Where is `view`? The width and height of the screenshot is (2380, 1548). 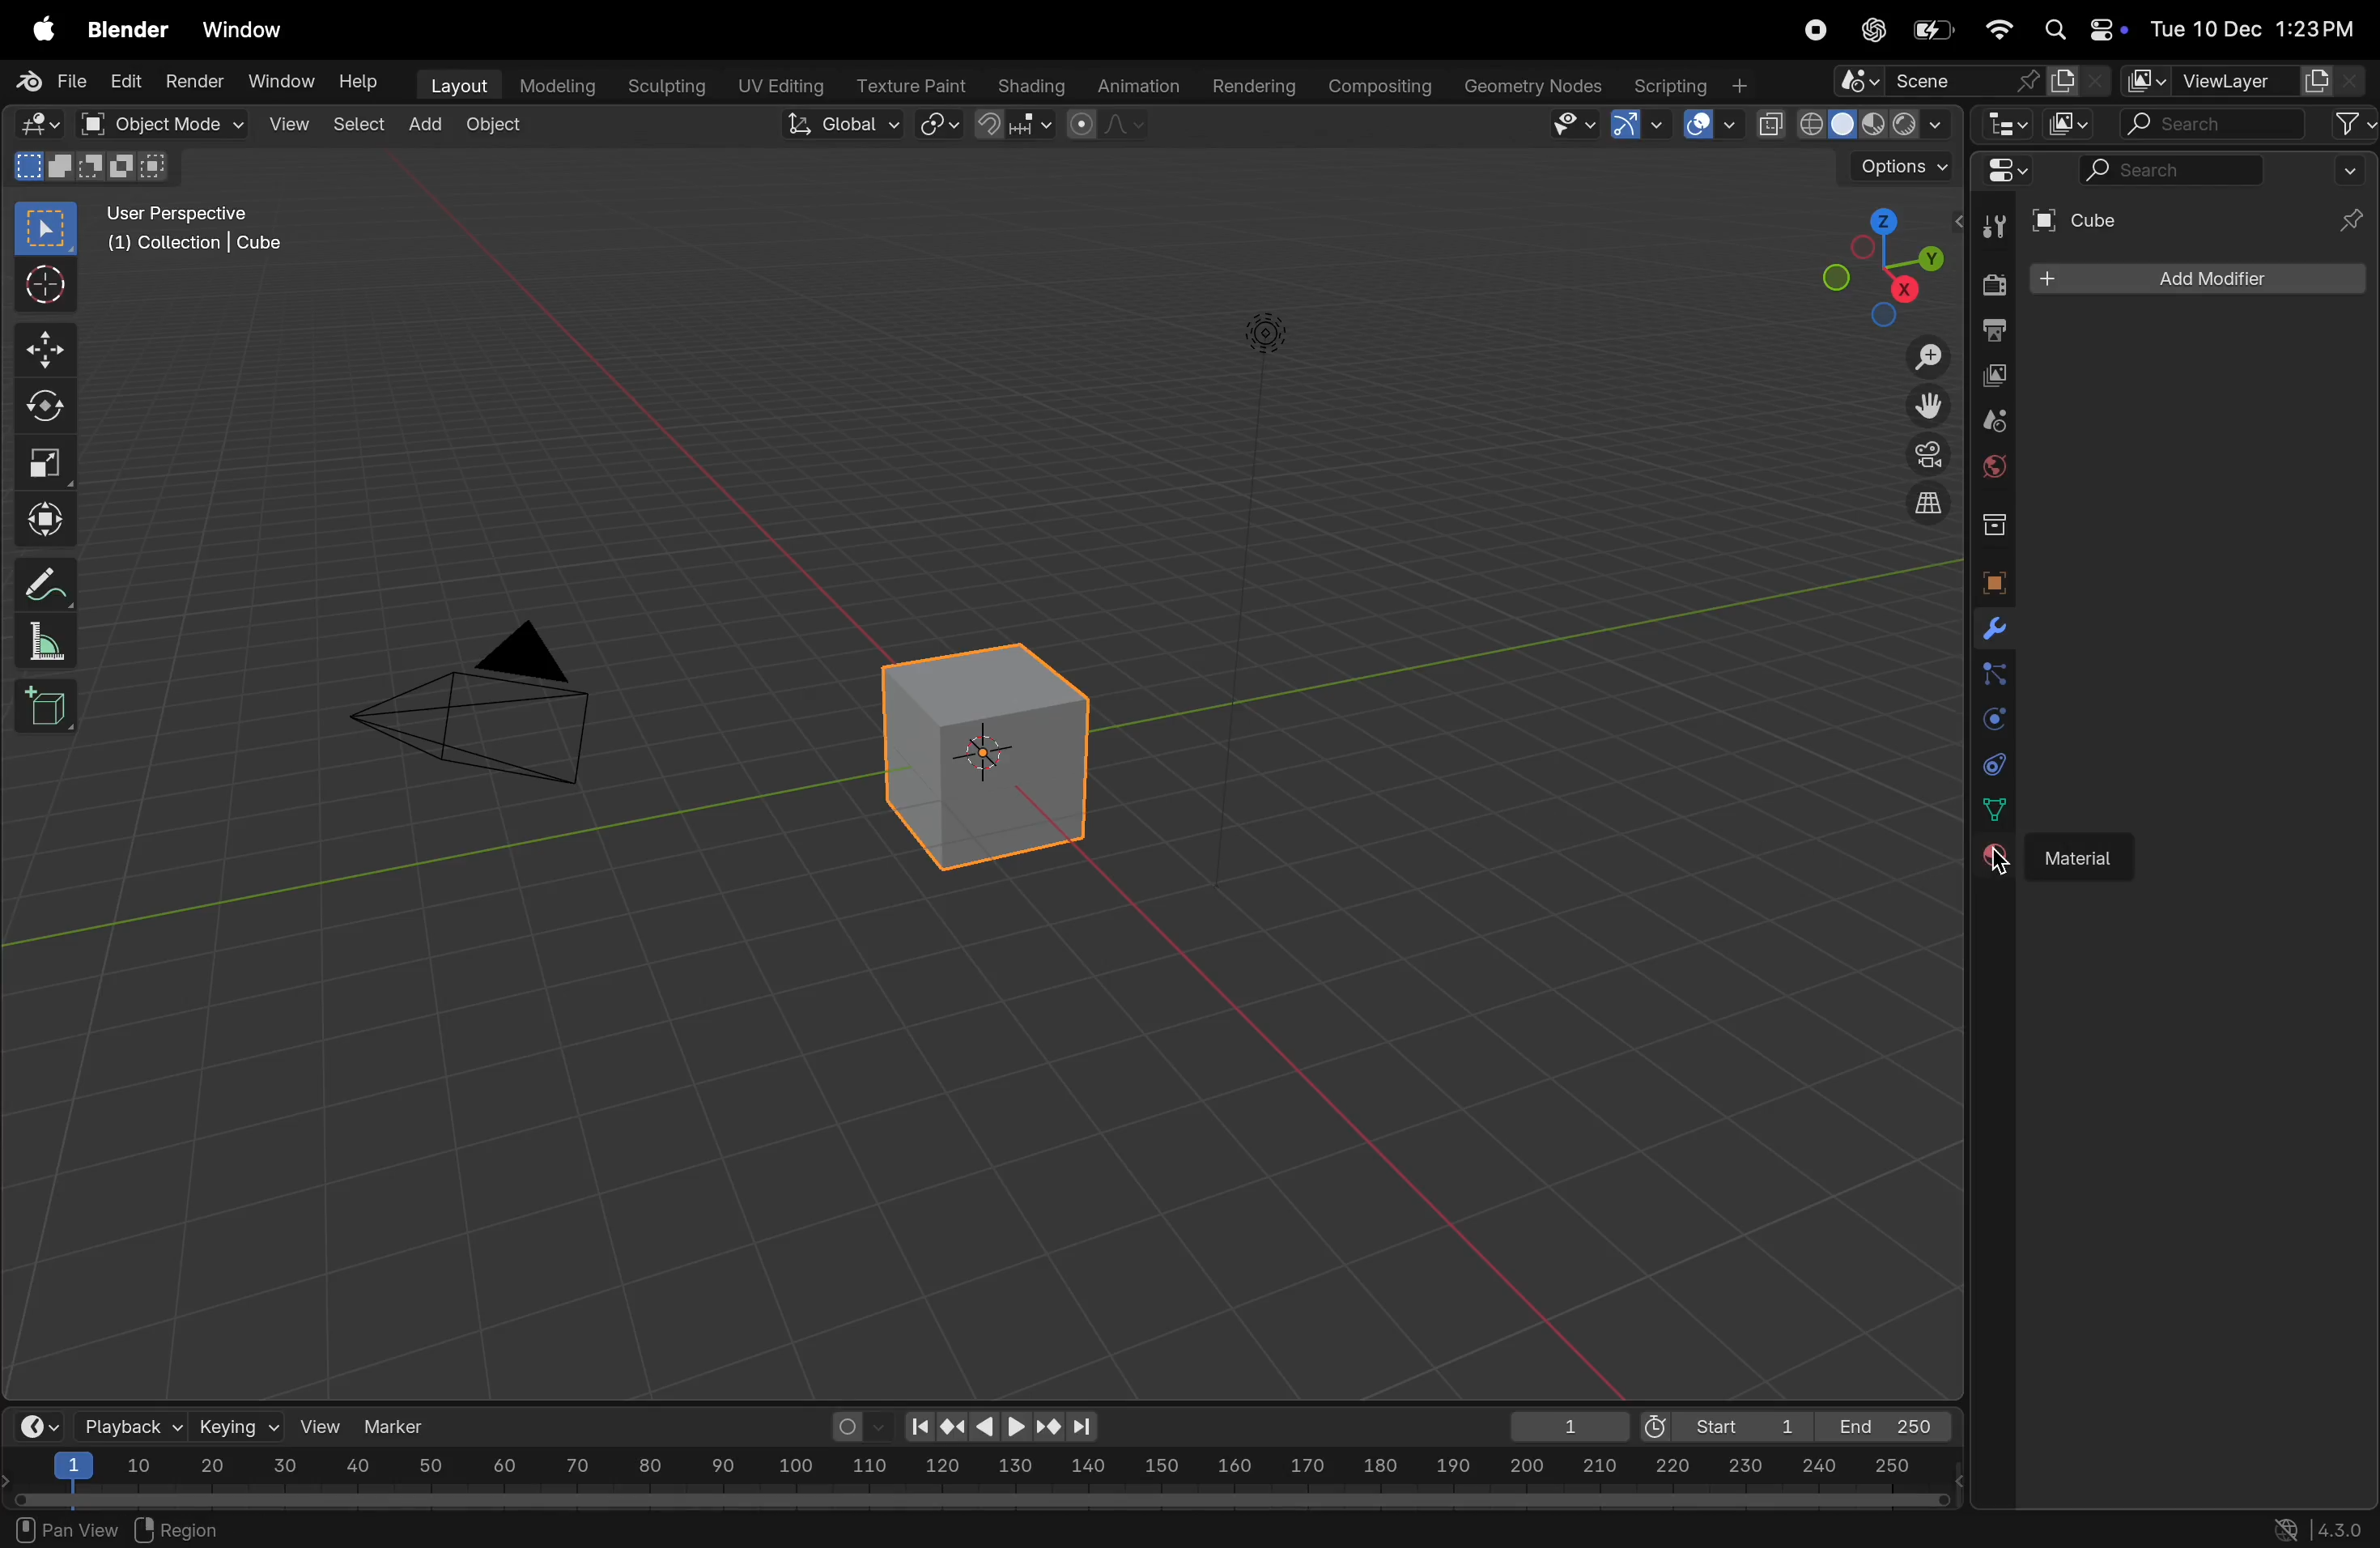
view is located at coordinates (322, 1426).